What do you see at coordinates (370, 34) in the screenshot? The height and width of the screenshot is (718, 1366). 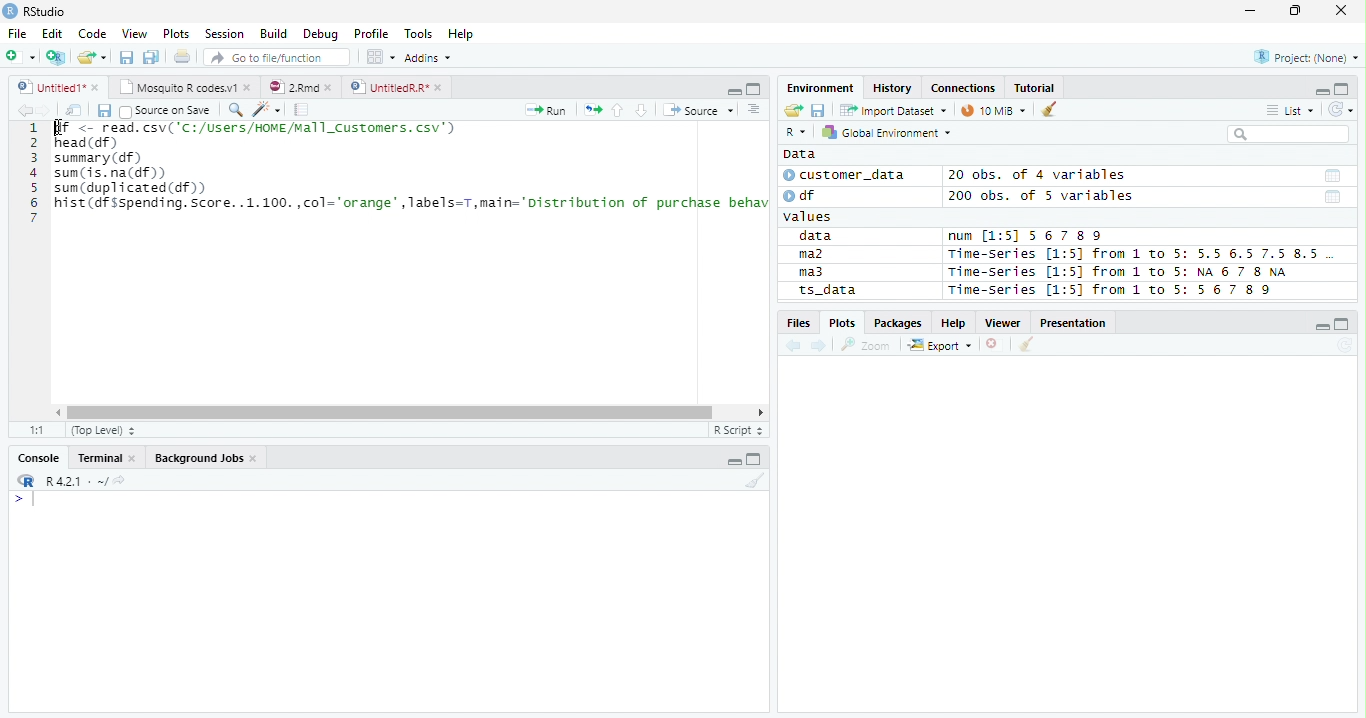 I see `Profile` at bounding box center [370, 34].